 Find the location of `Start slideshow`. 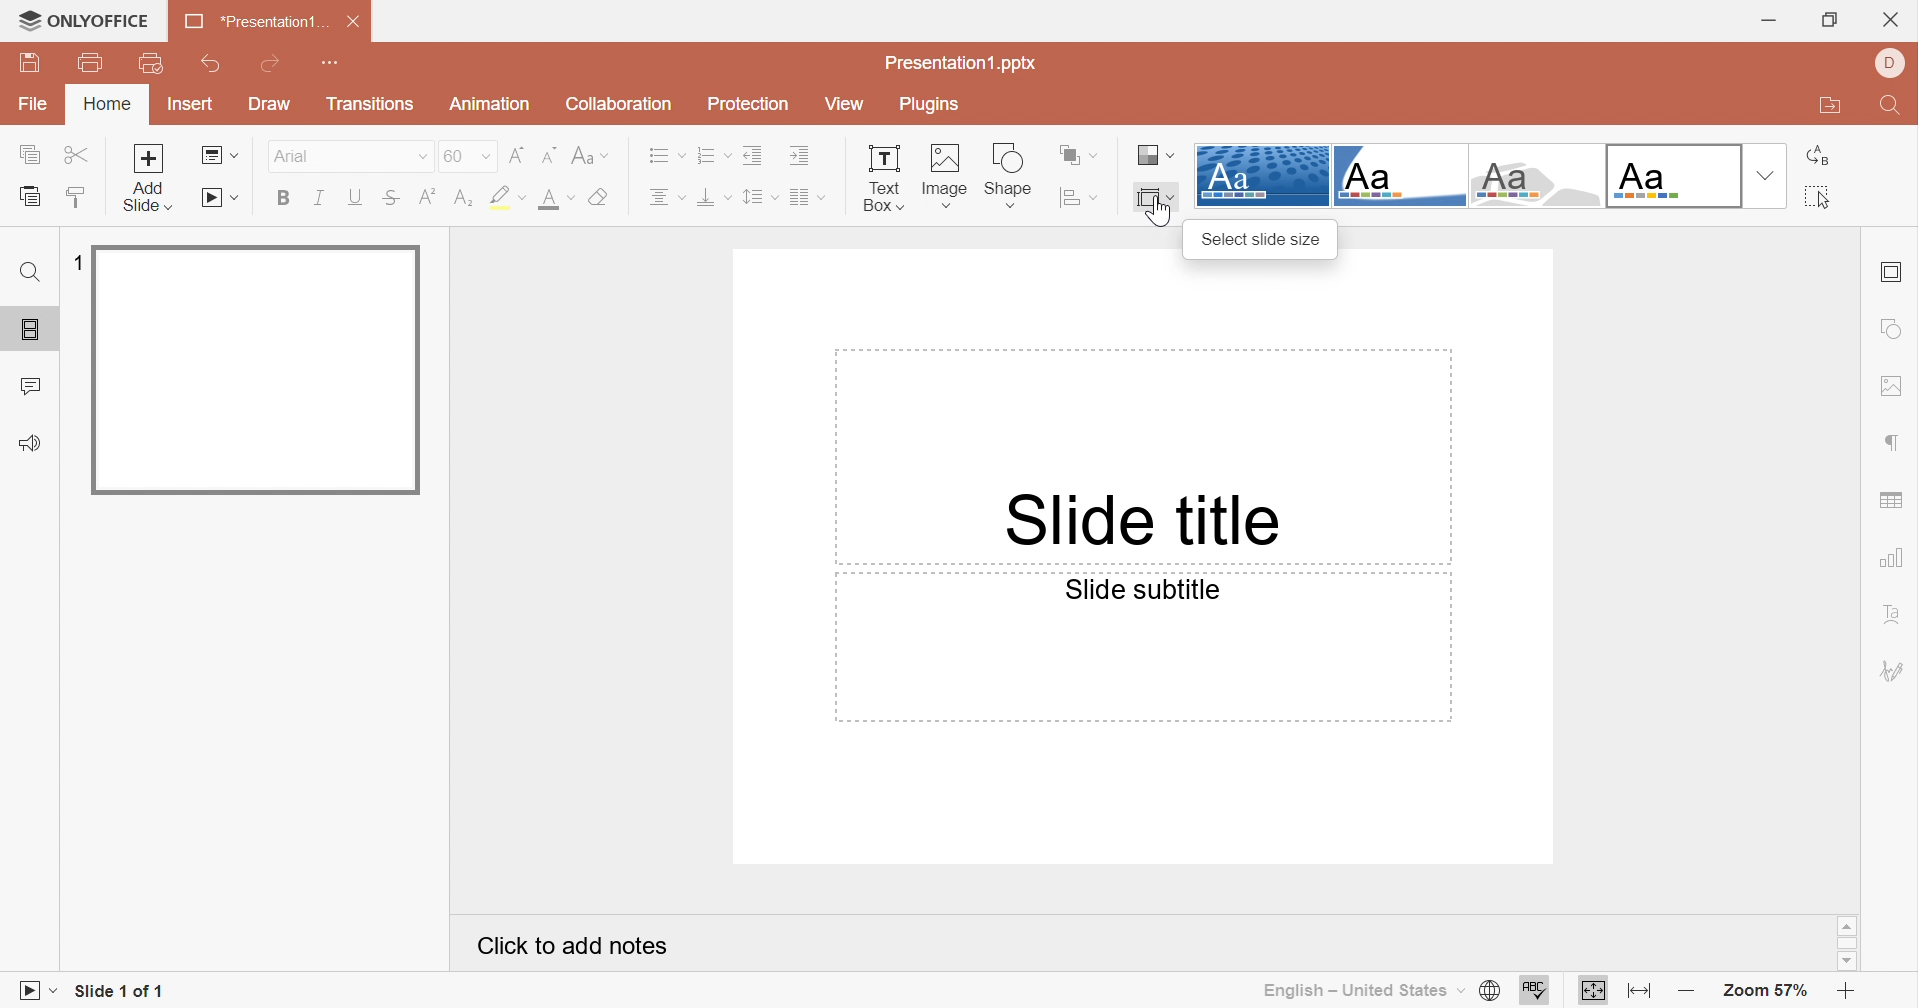

Start slideshow is located at coordinates (32, 991).